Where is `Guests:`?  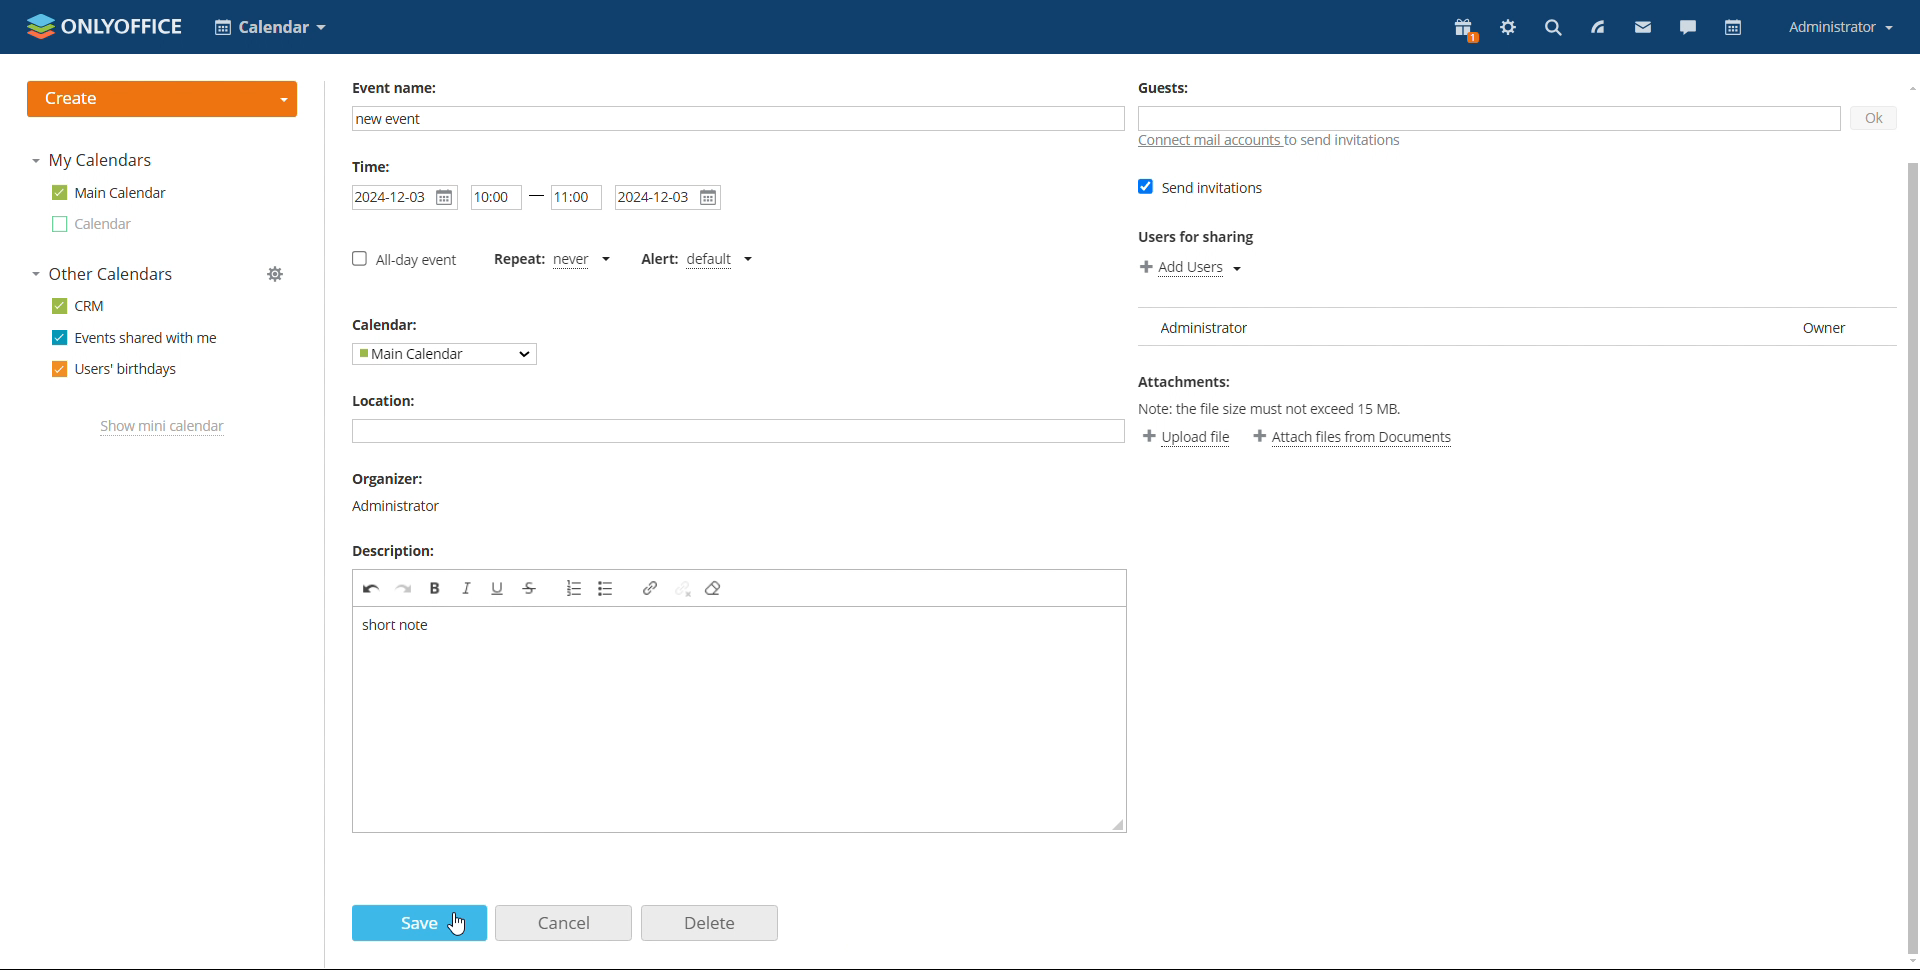 Guests: is located at coordinates (1170, 85).